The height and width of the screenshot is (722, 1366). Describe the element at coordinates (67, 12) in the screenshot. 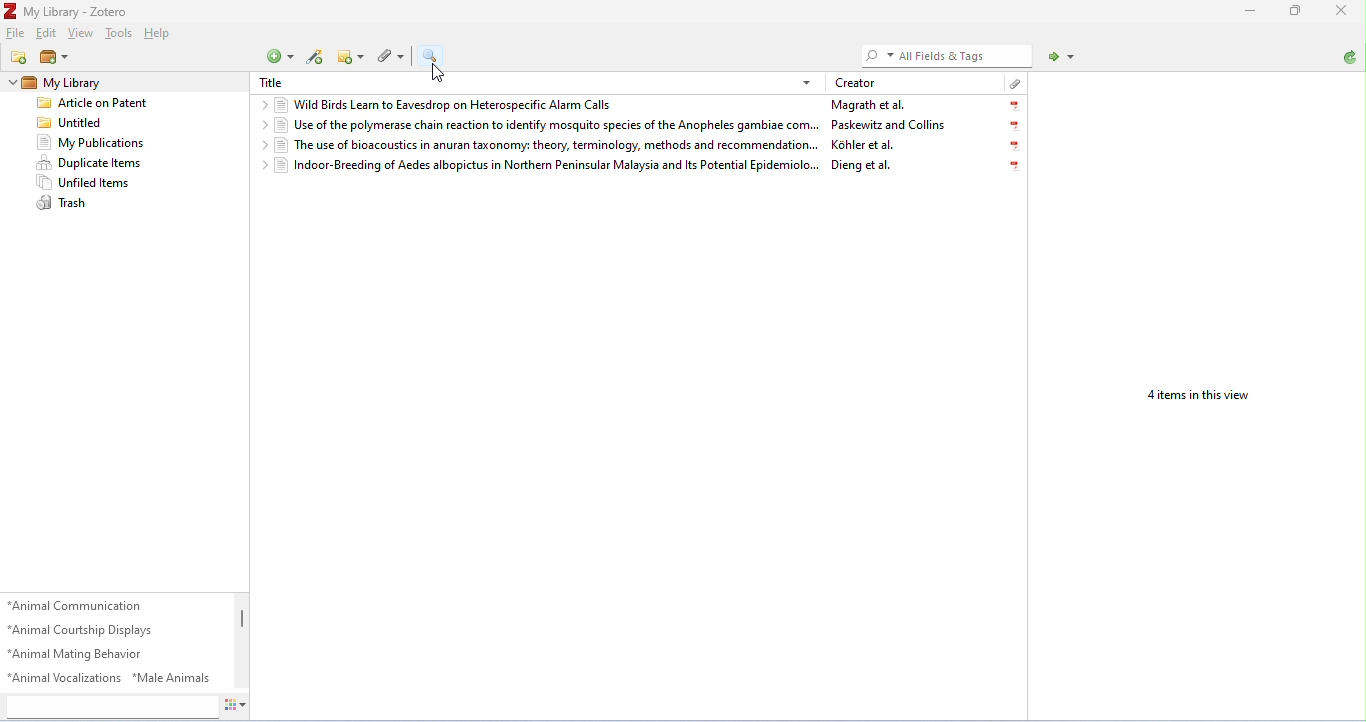

I see `My Library - Zotero` at that location.